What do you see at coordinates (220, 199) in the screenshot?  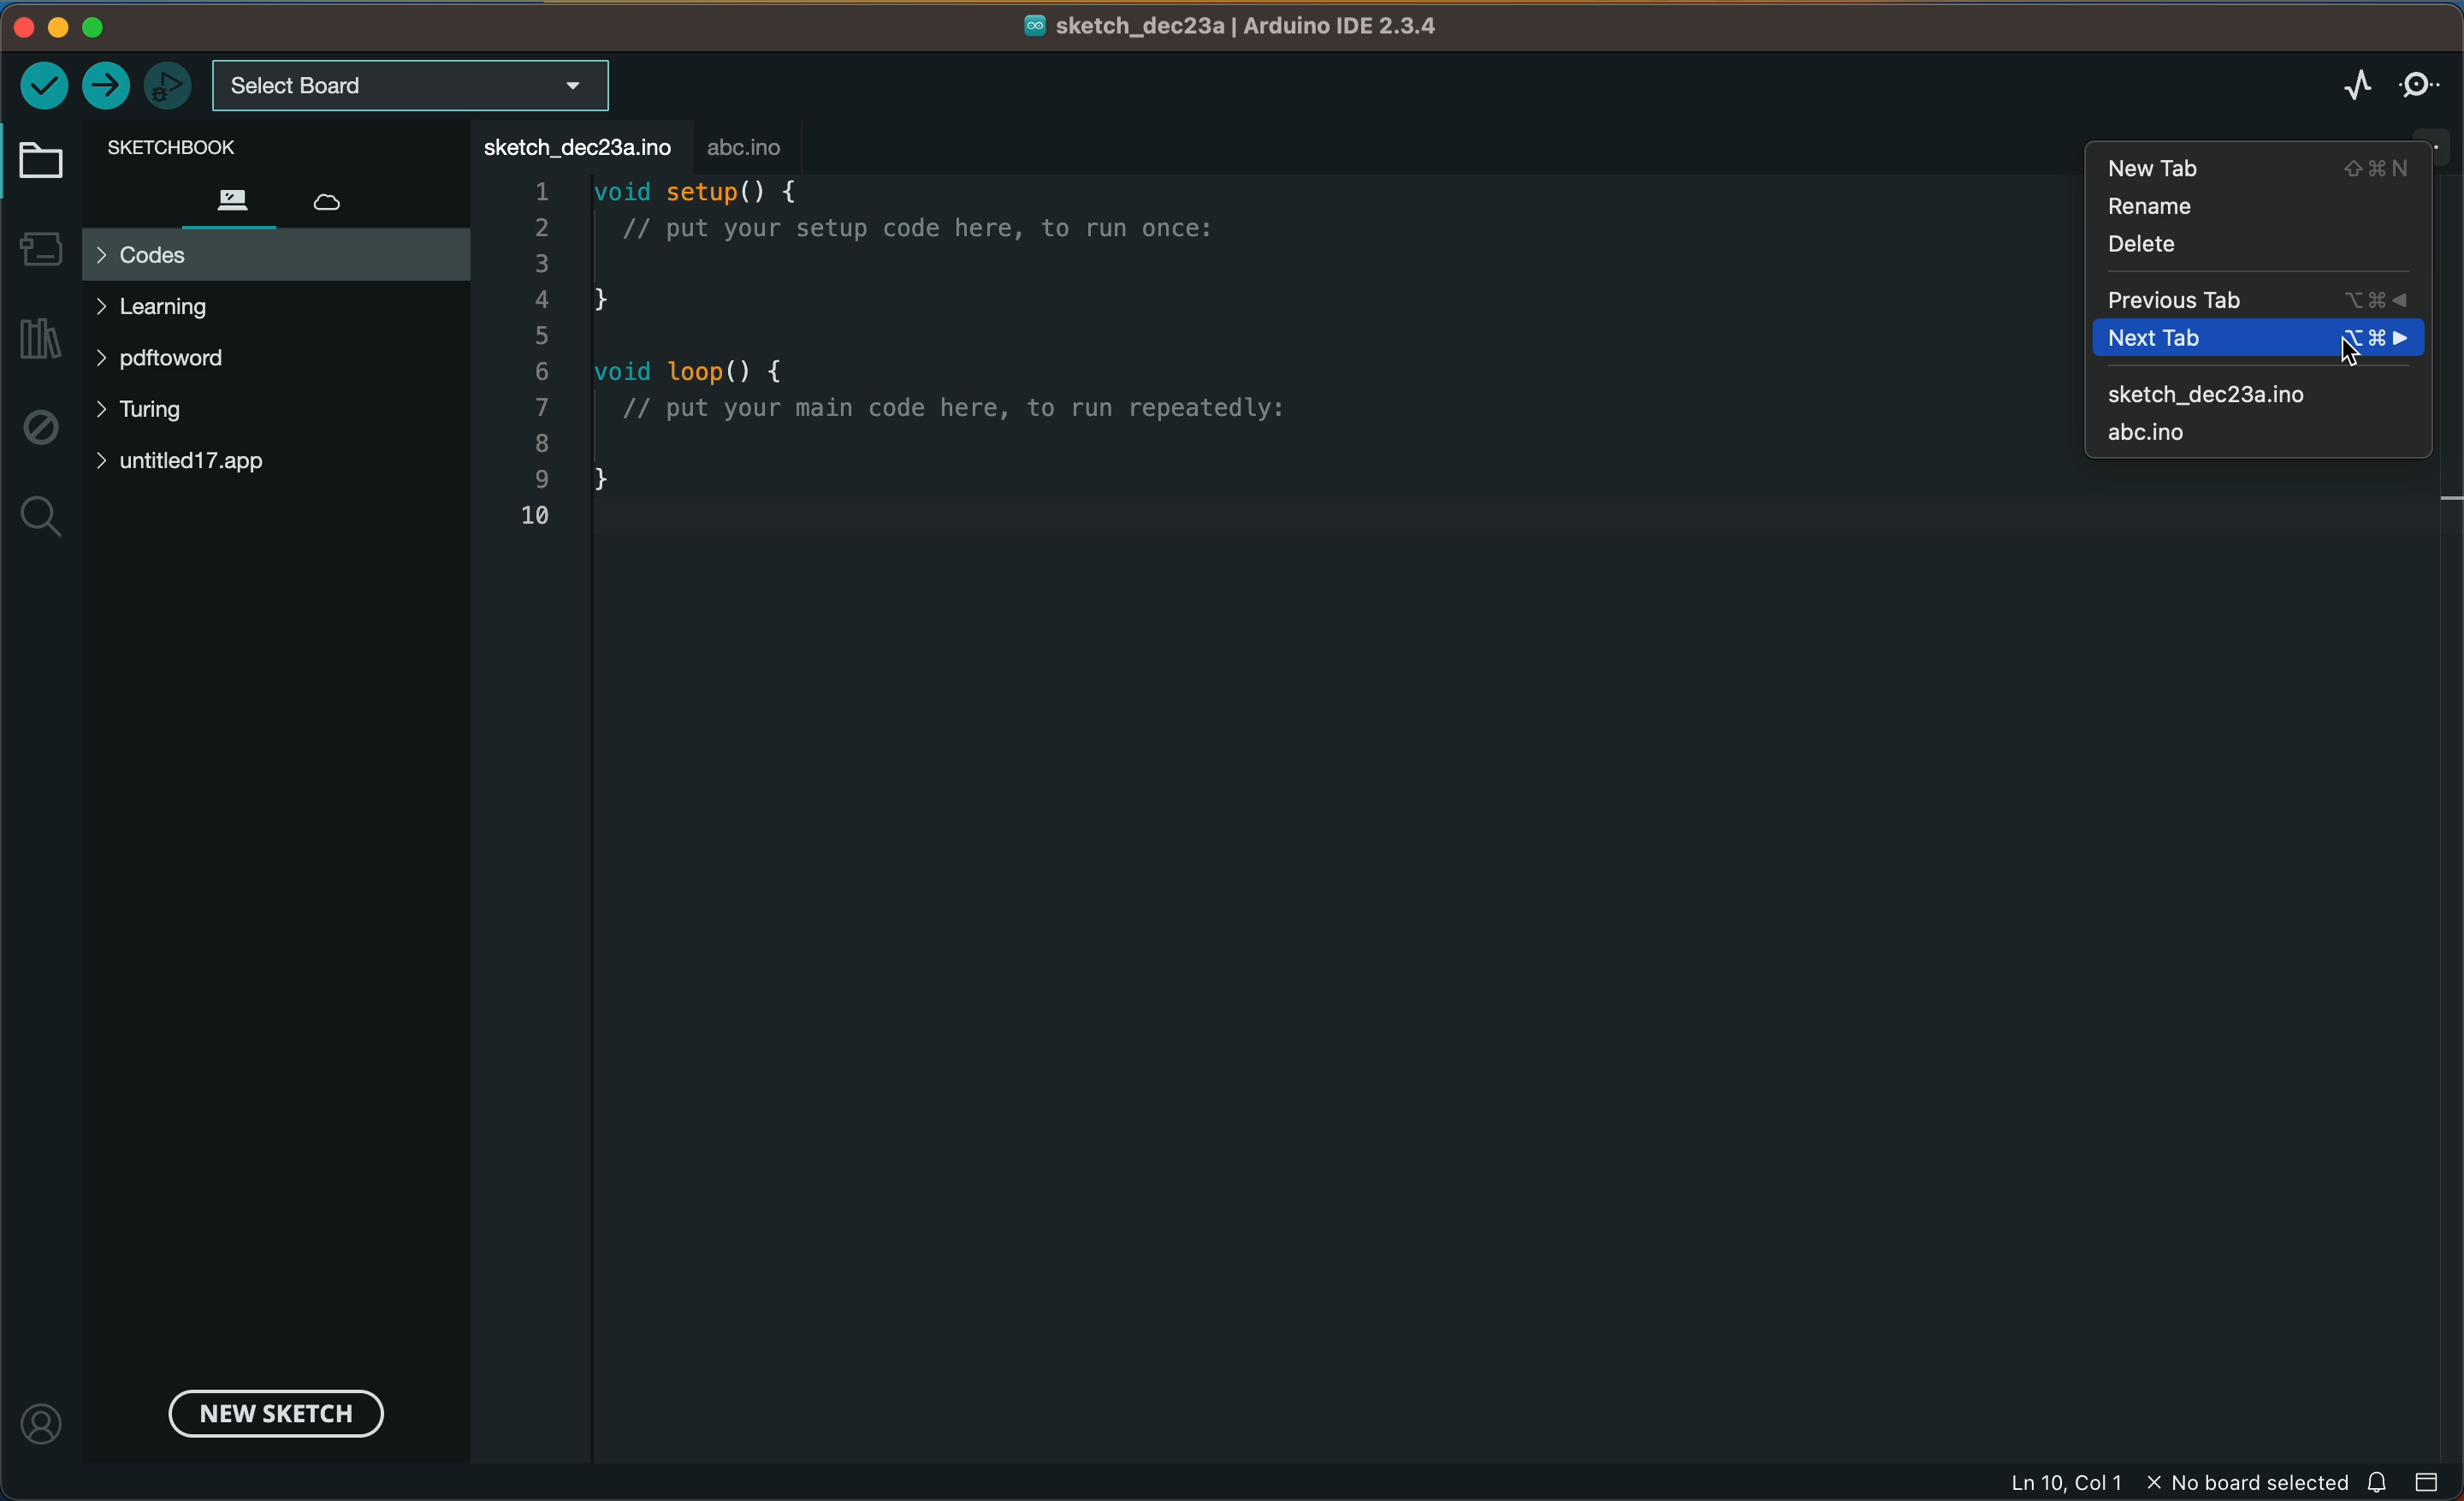 I see `files` at bounding box center [220, 199].